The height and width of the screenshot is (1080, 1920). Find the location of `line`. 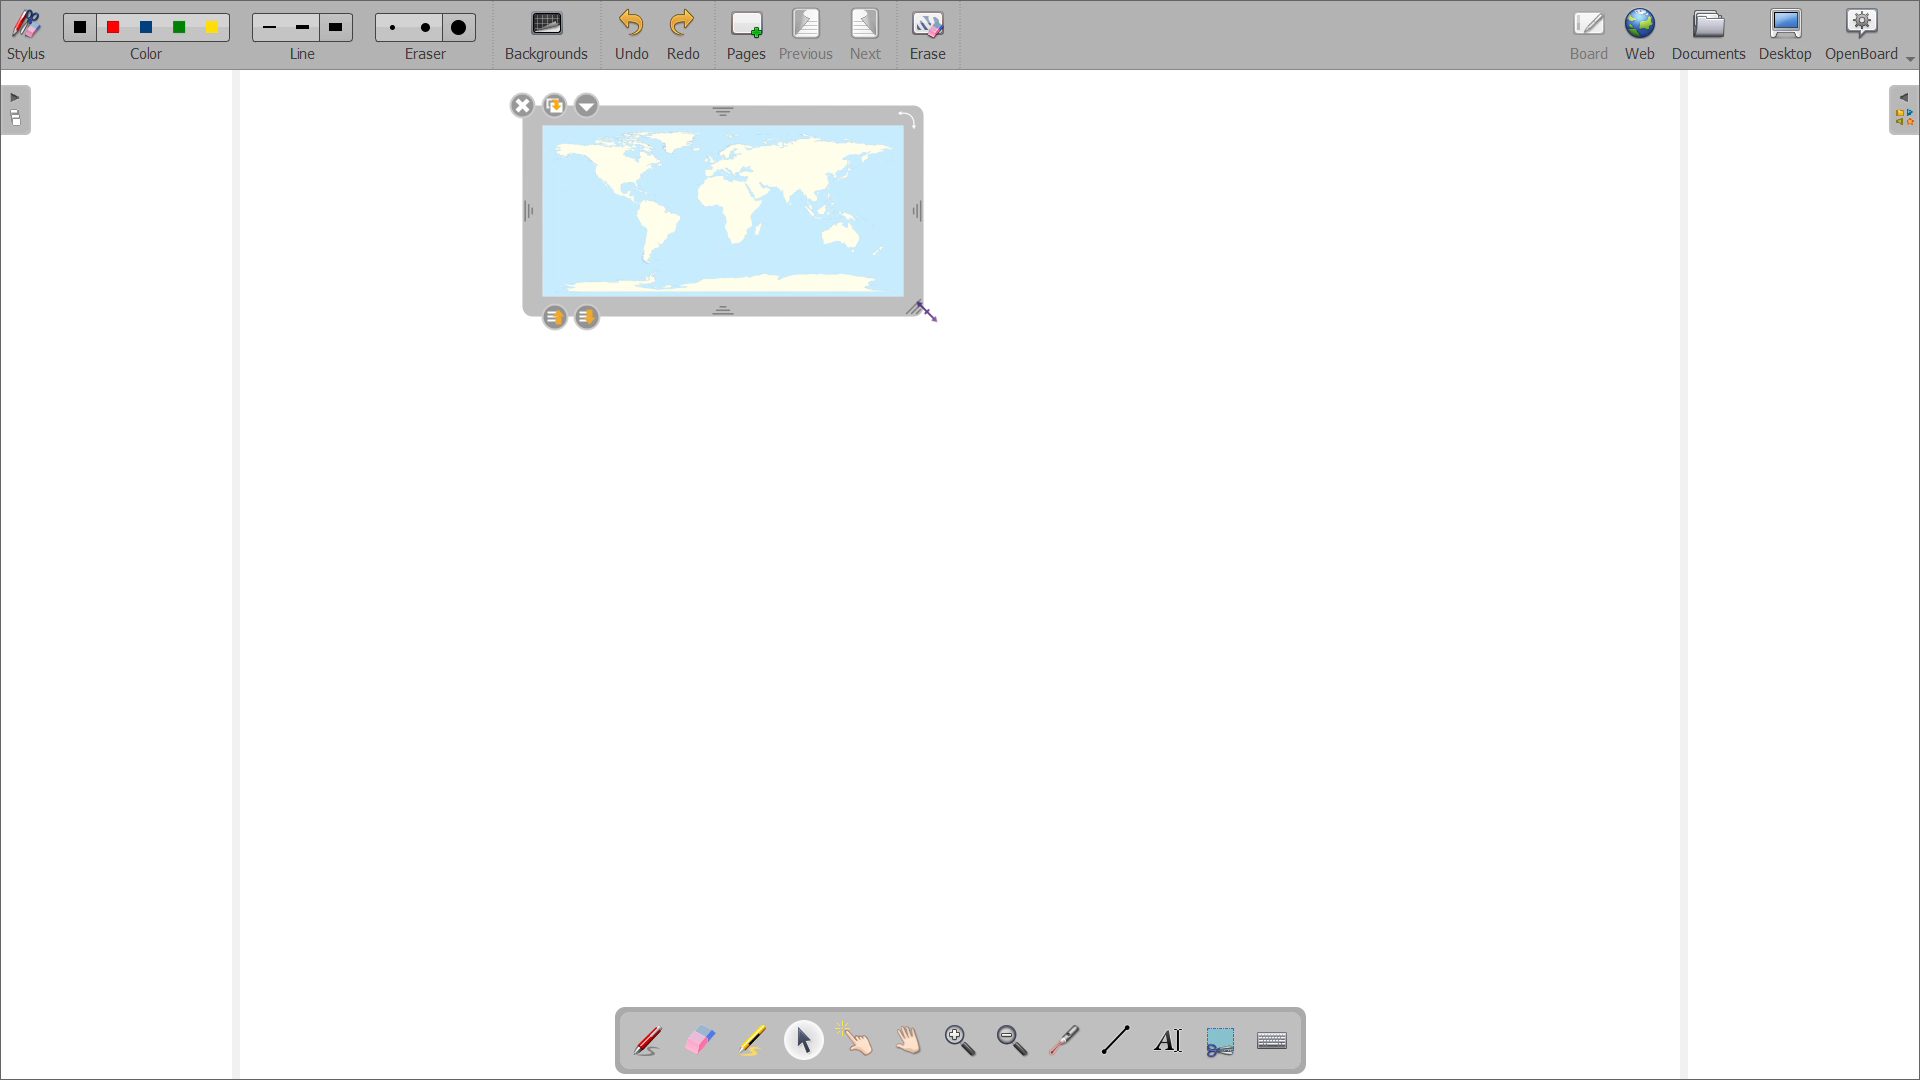

line is located at coordinates (303, 55).